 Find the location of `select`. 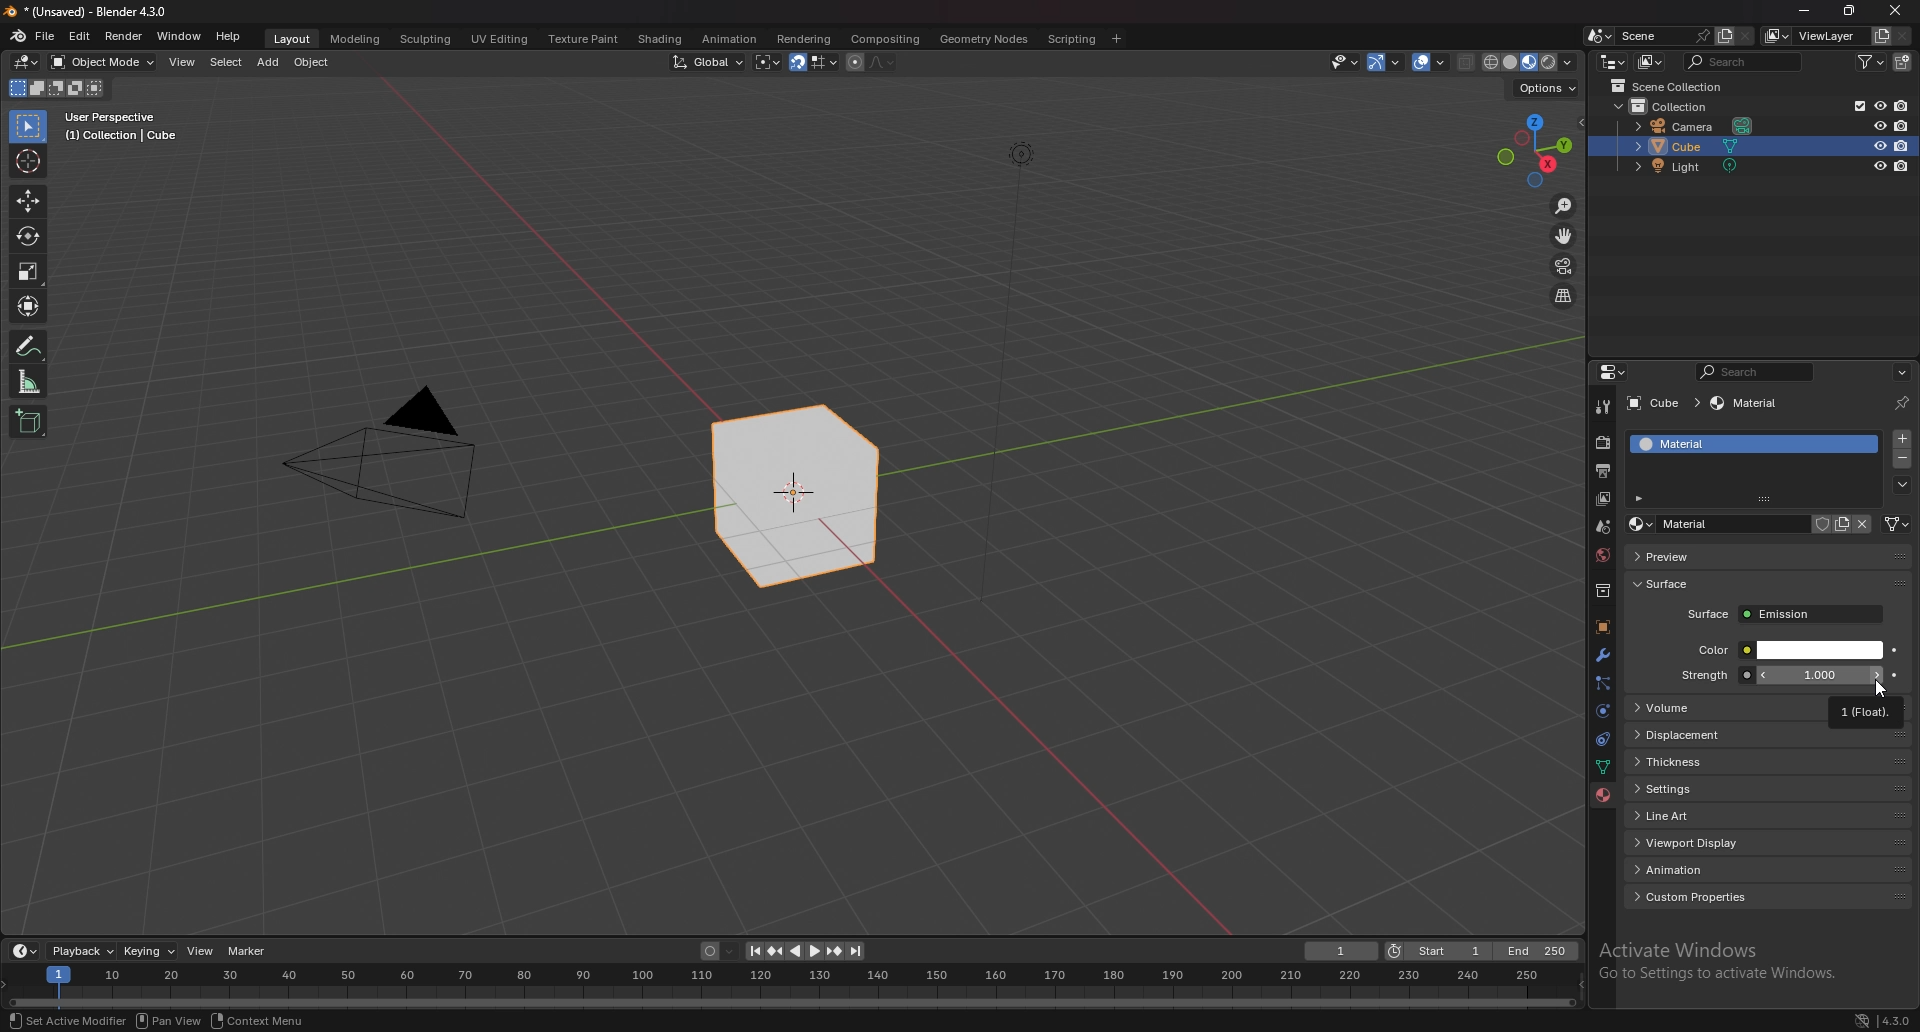

select is located at coordinates (226, 63).